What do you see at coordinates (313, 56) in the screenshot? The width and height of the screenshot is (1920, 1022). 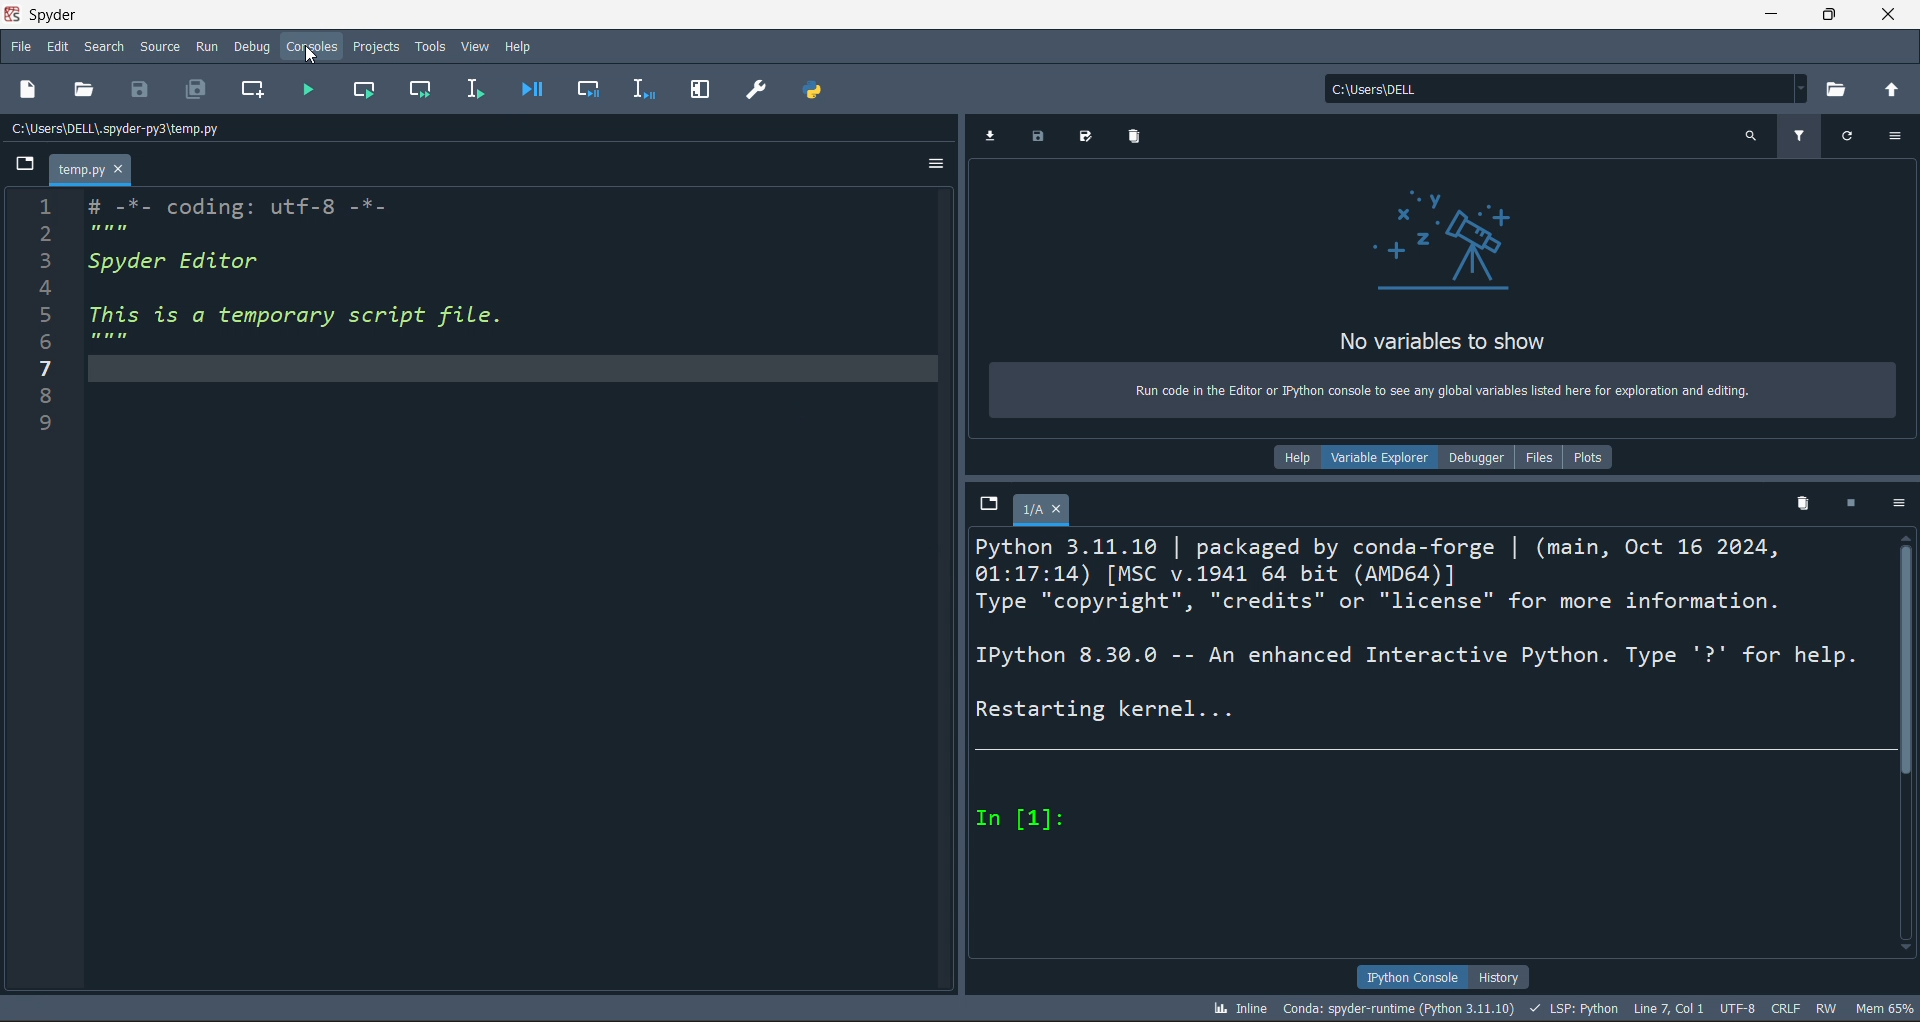 I see `cursor` at bounding box center [313, 56].